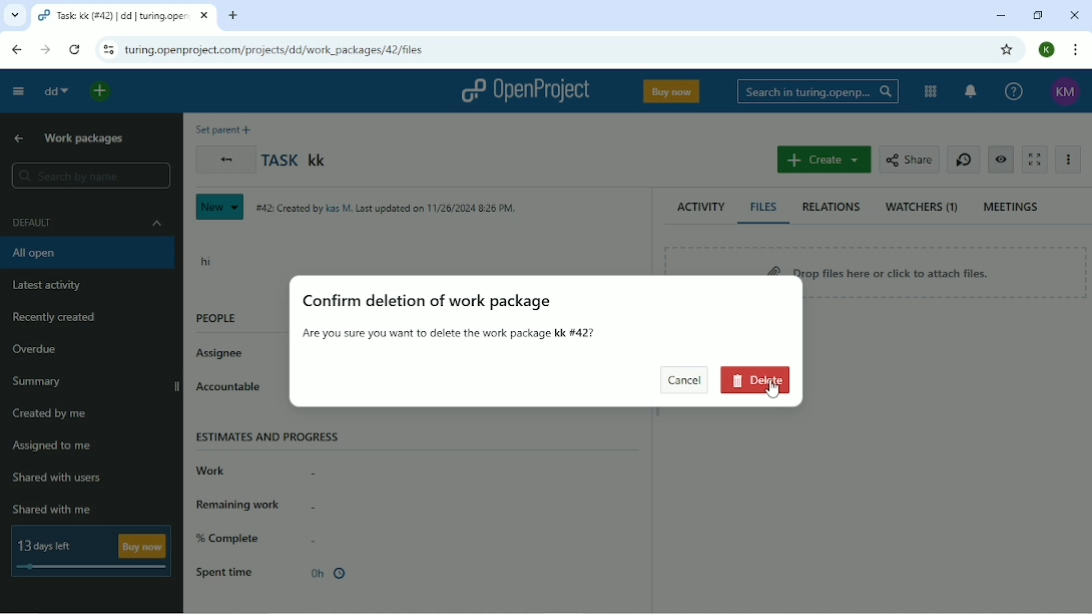  What do you see at coordinates (922, 207) in the screenshot?
I see `Watchers (1`)` at bounding box center [922, 207].